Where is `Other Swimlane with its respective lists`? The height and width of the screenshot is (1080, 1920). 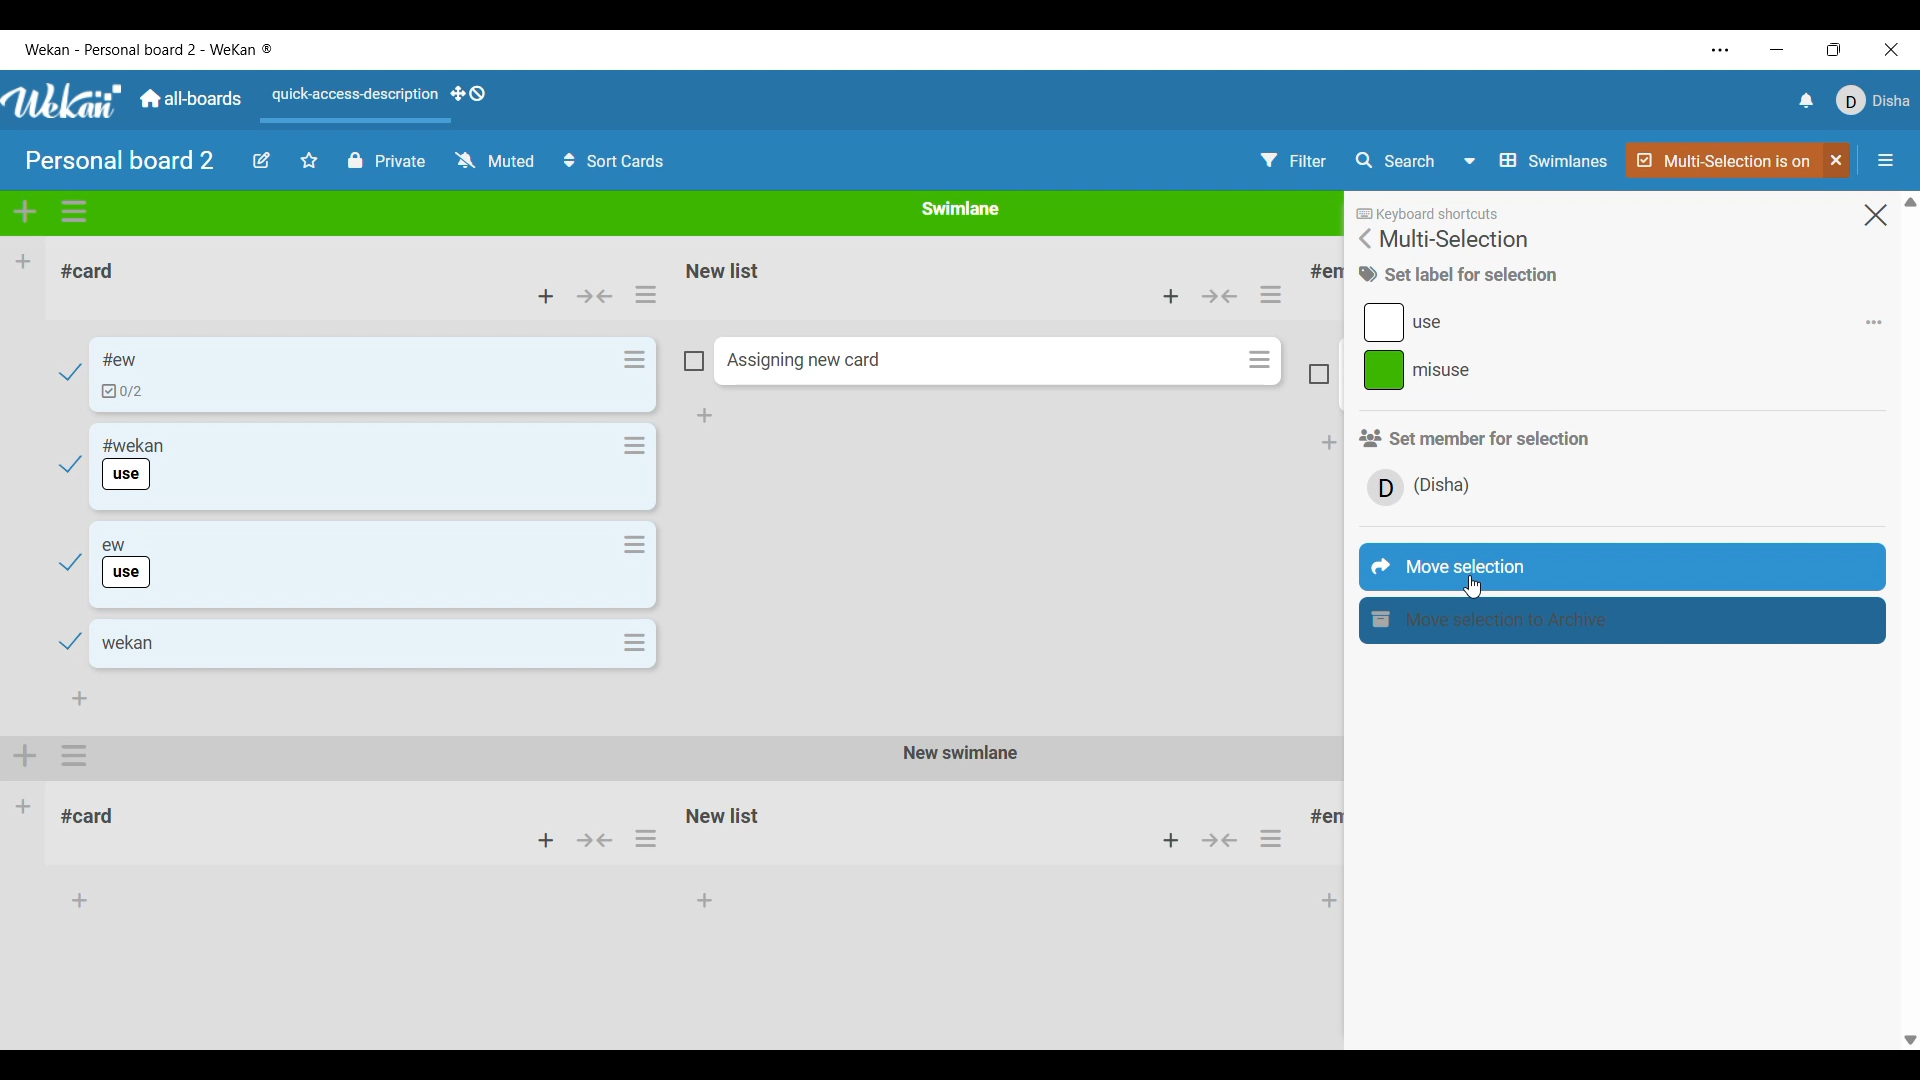
Other Swimlane with its respective lists is located at coordinates (667, 827).